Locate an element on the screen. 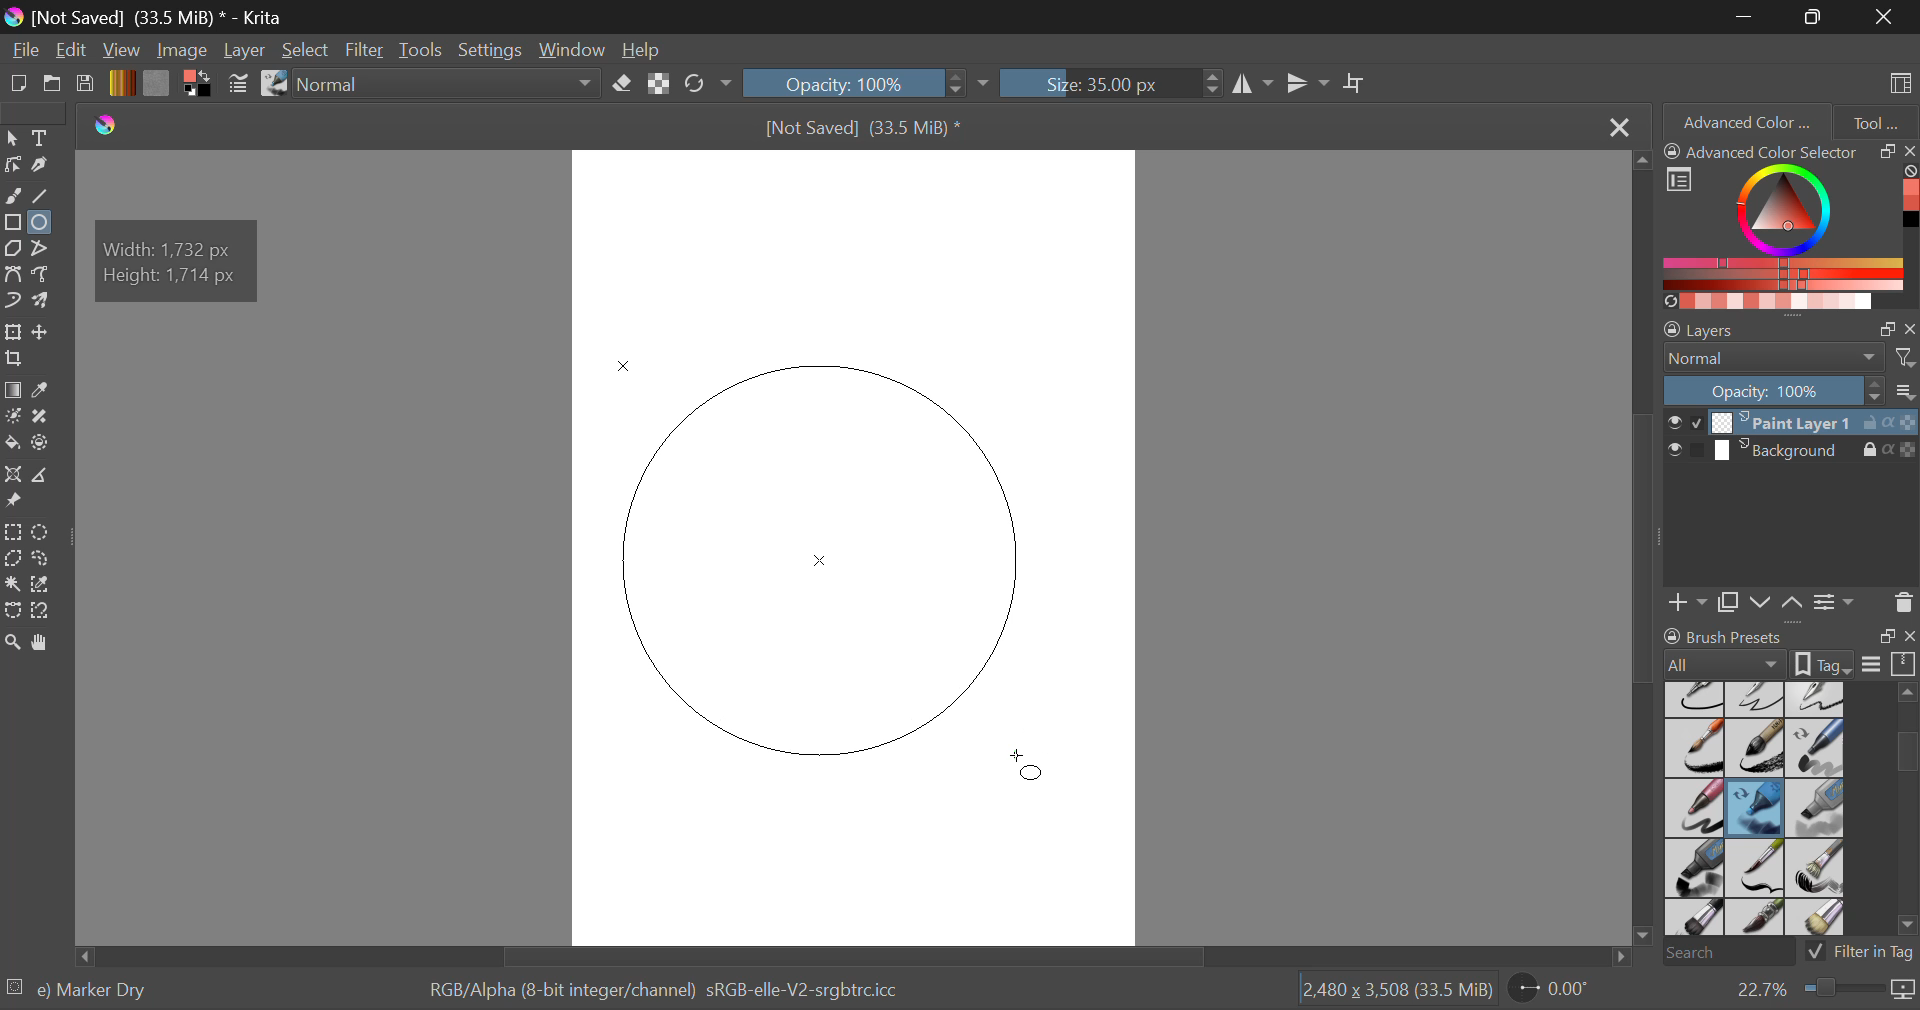 The width and height of the screenshot is (1920, 1010). Refresh is located at coordinates (700, 85).